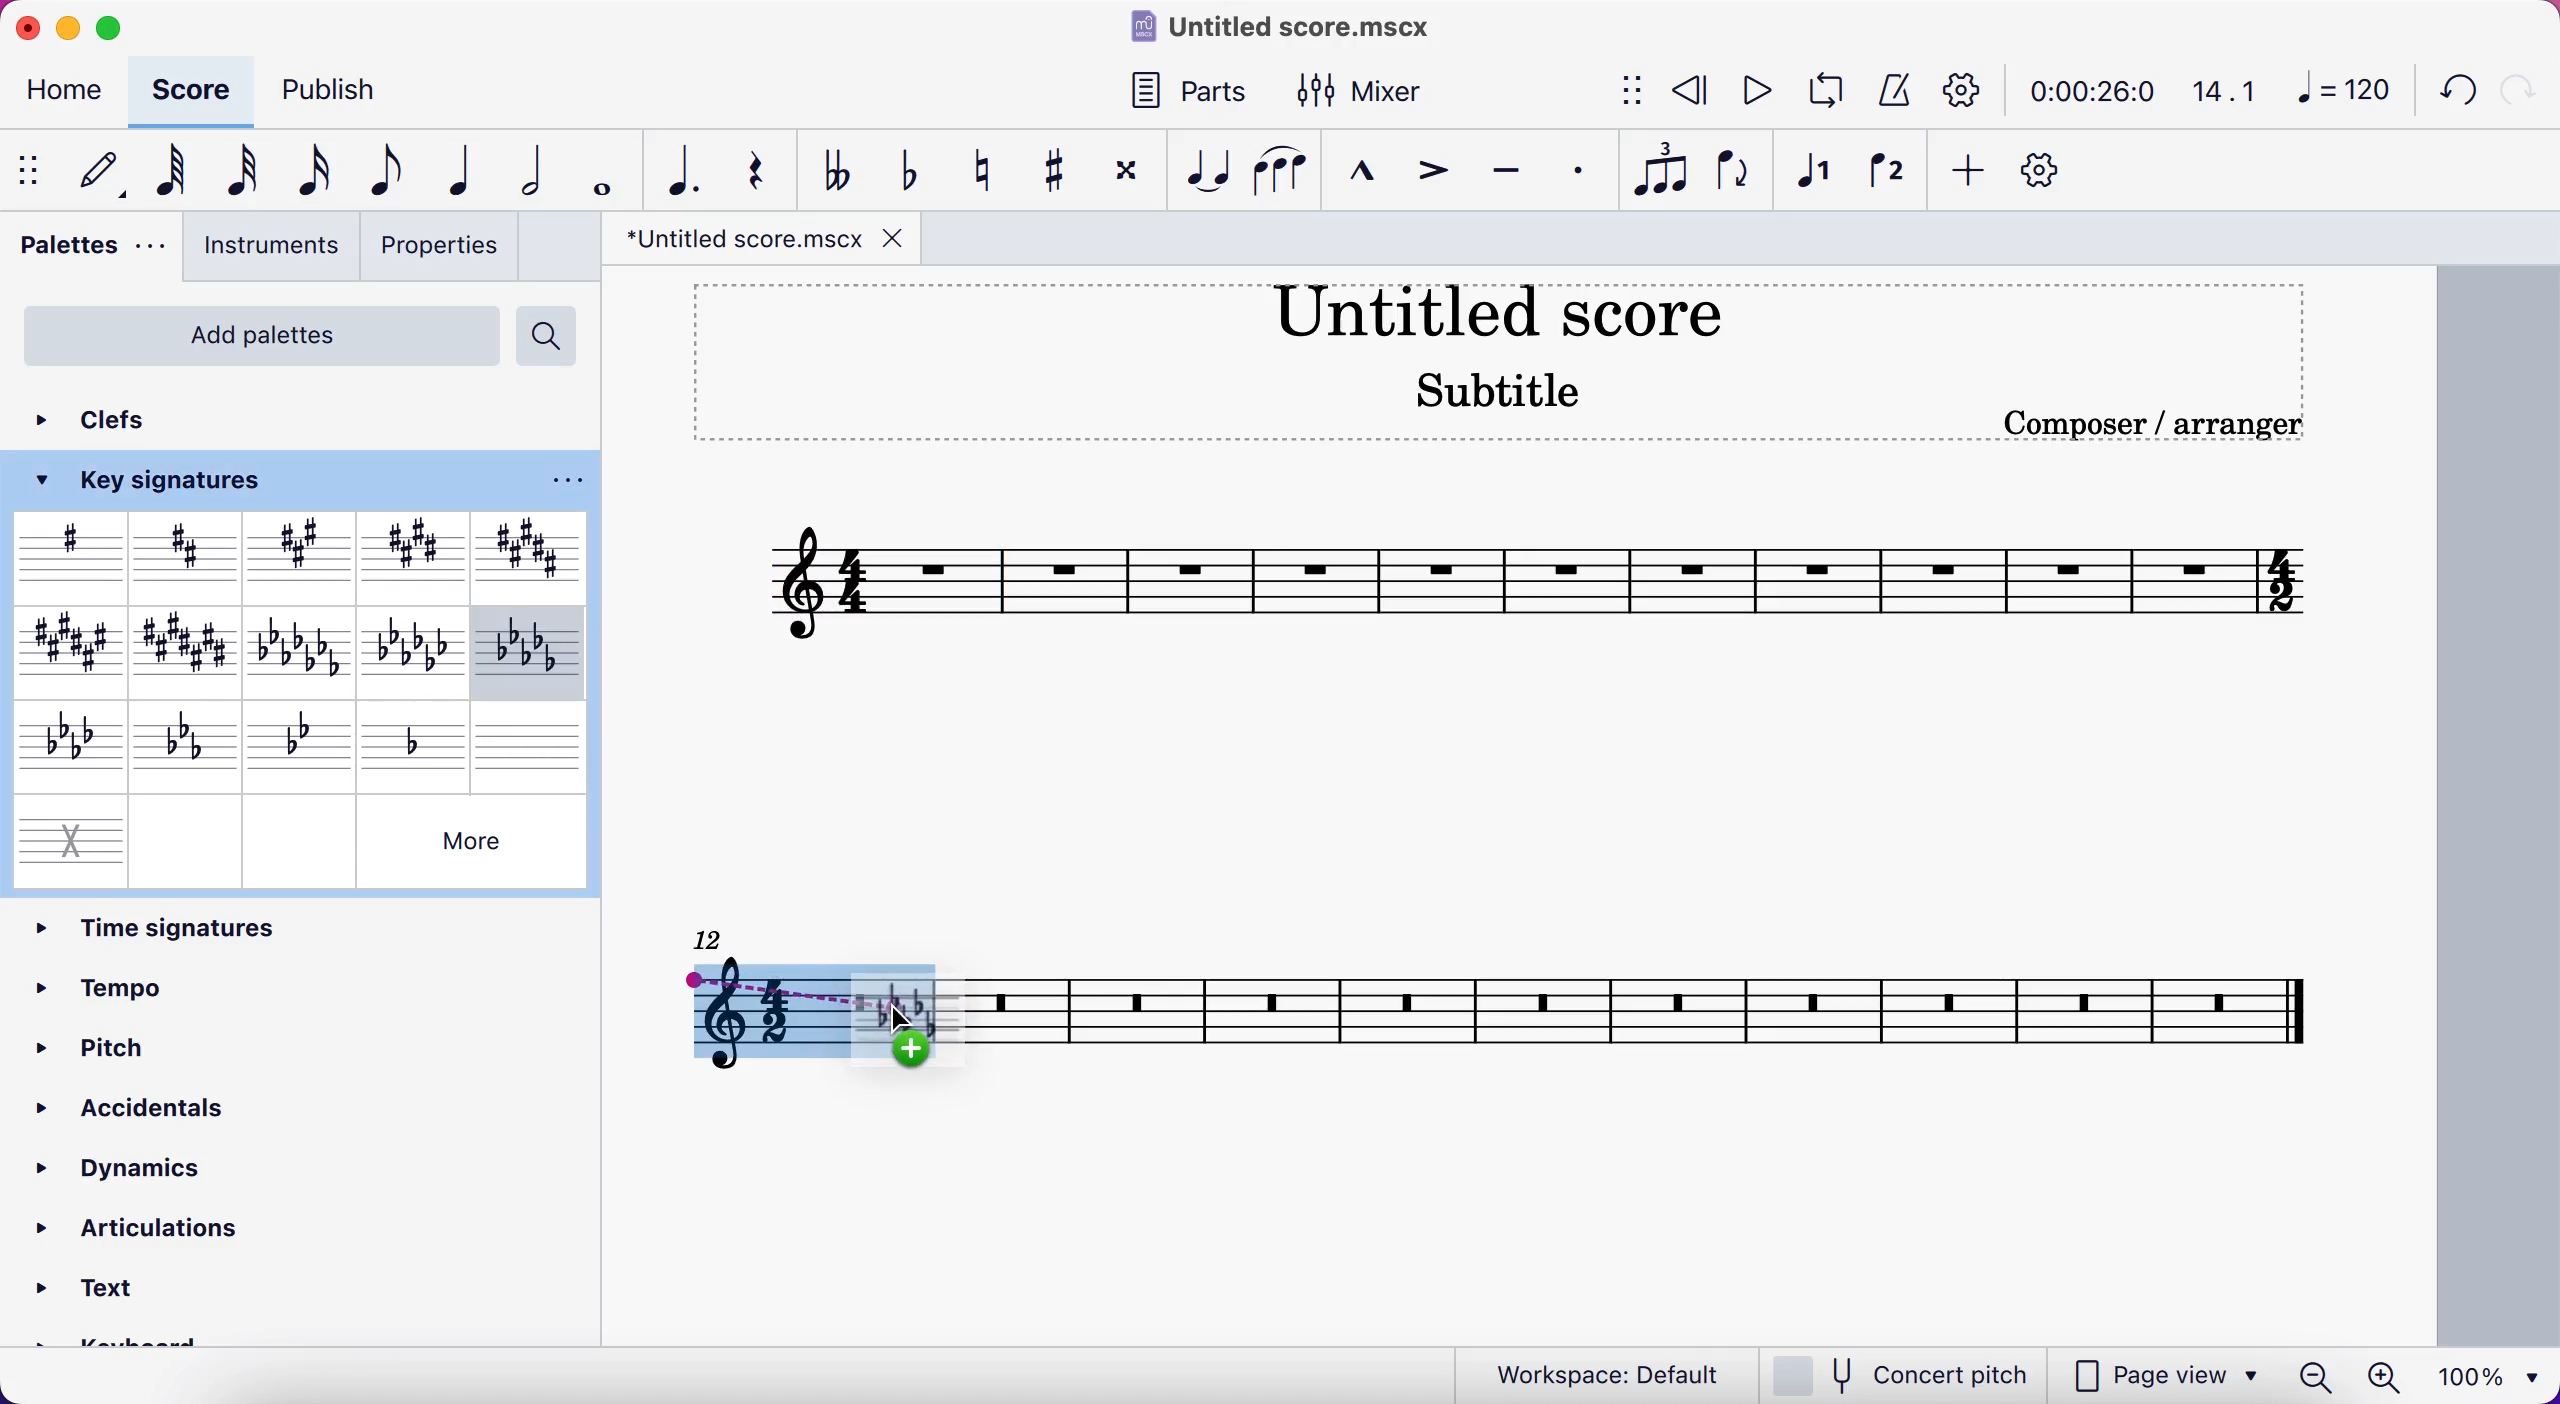  I want to click on E major, so click(410, 549).